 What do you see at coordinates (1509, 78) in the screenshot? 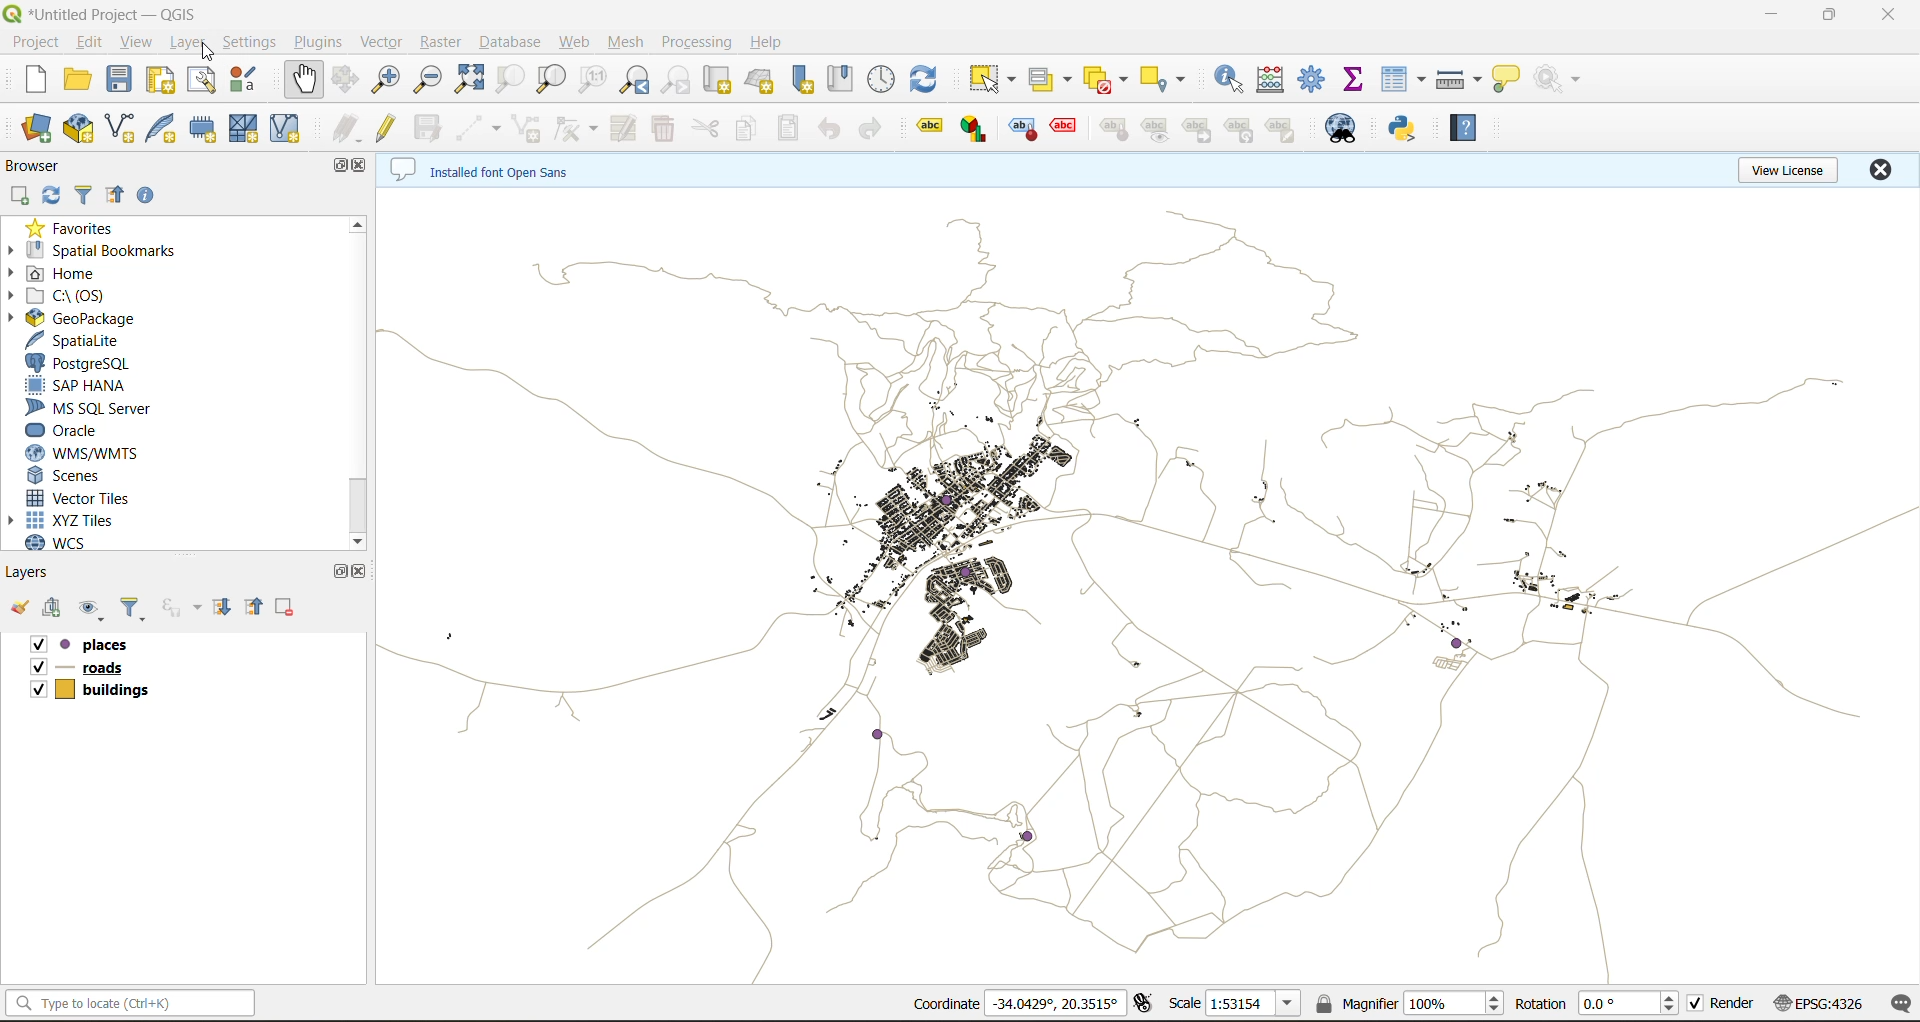
I see `show tips` at bounding box center [1509, 78].